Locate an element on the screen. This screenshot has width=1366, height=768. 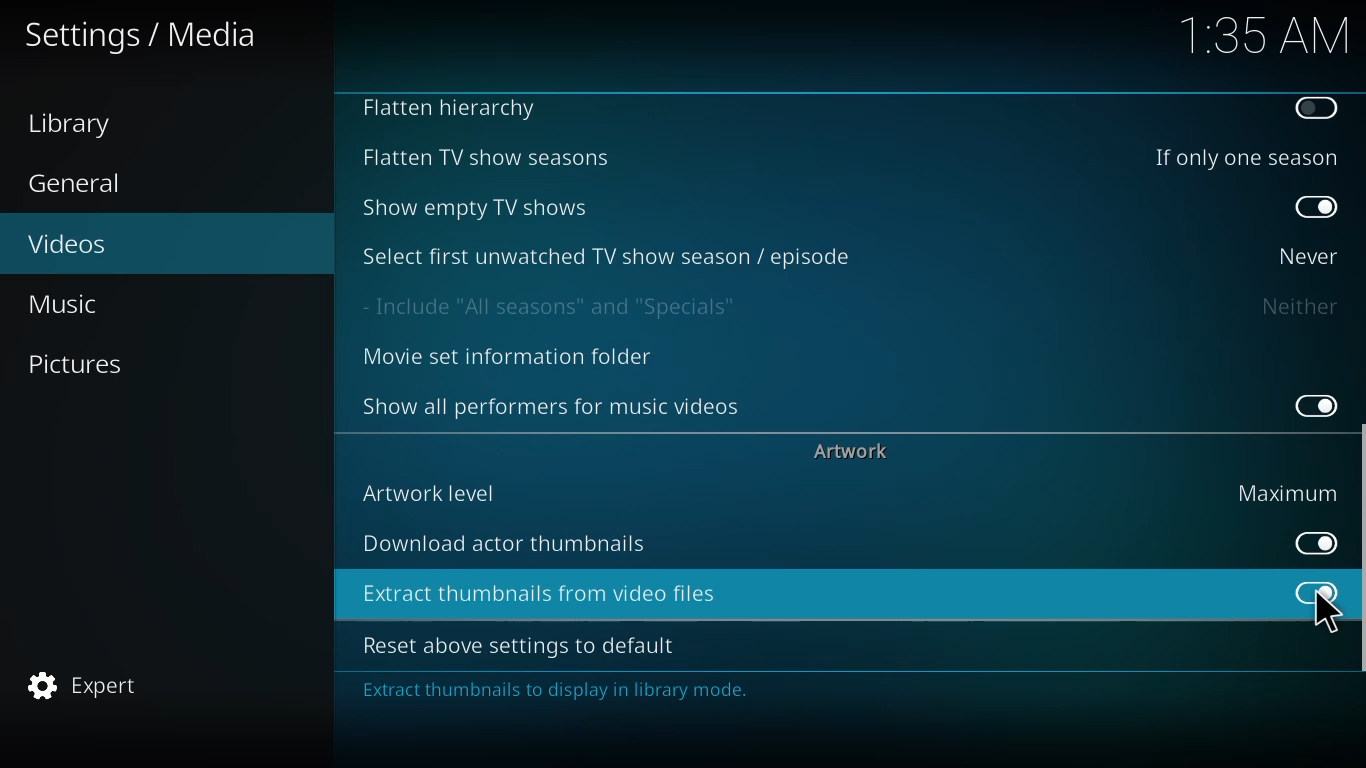
artwork level is located at coordinates (431, 492).